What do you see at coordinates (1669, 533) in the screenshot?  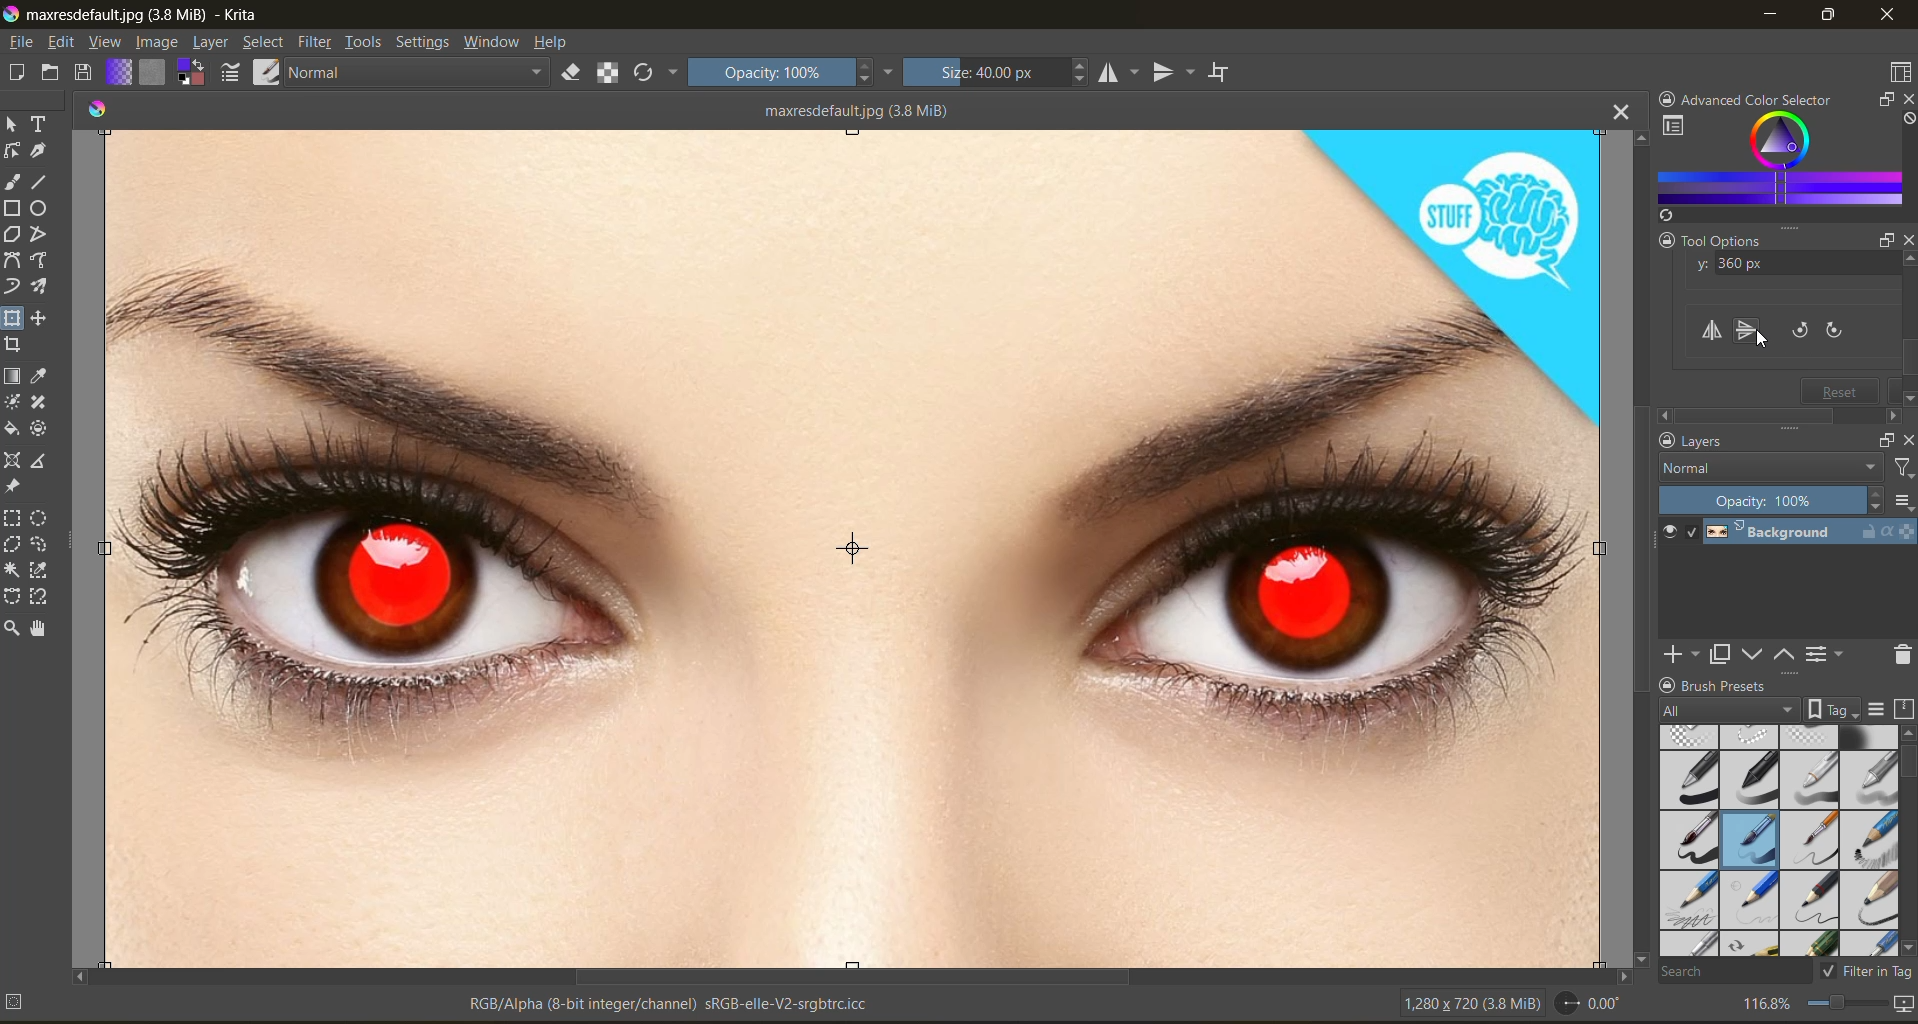 I see `preview` at bounding box center [1669, 533].